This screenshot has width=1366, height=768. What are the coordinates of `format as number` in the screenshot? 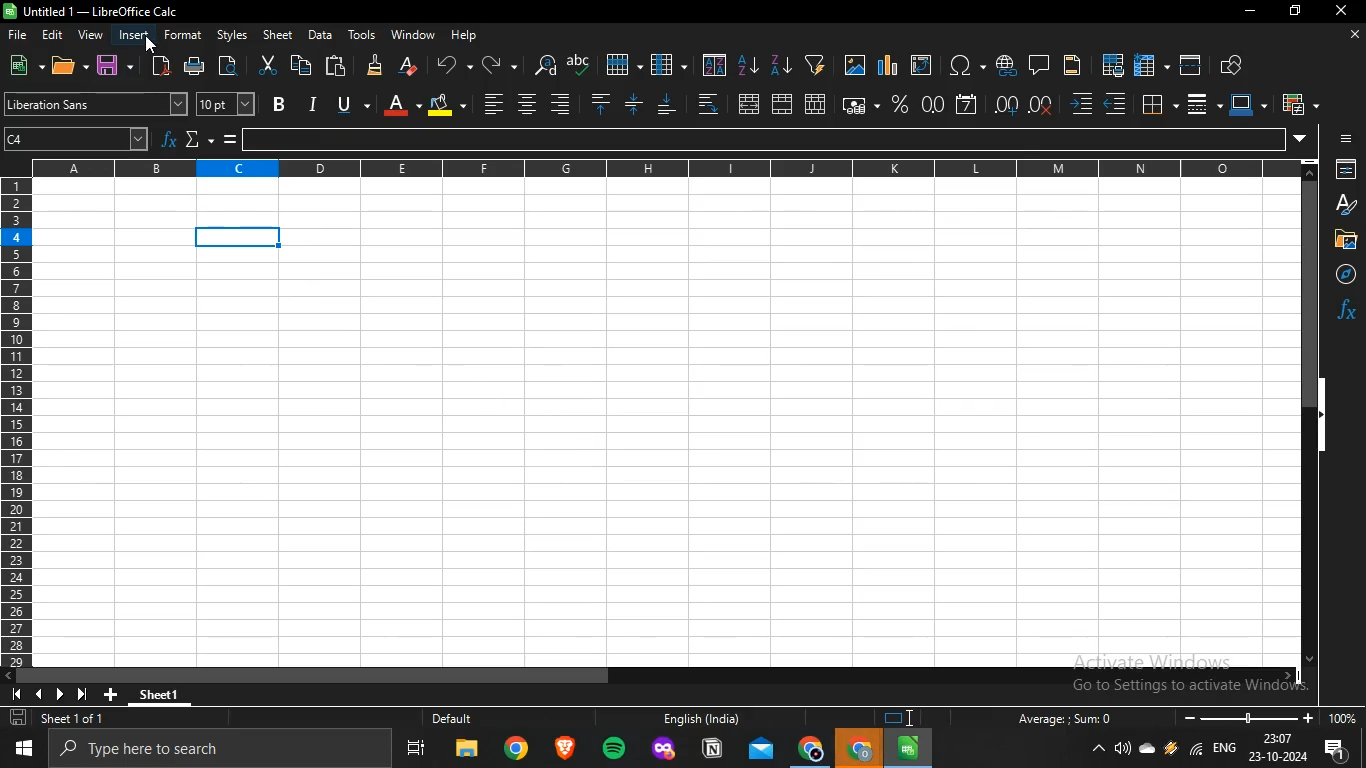 It's located at (932, 103).